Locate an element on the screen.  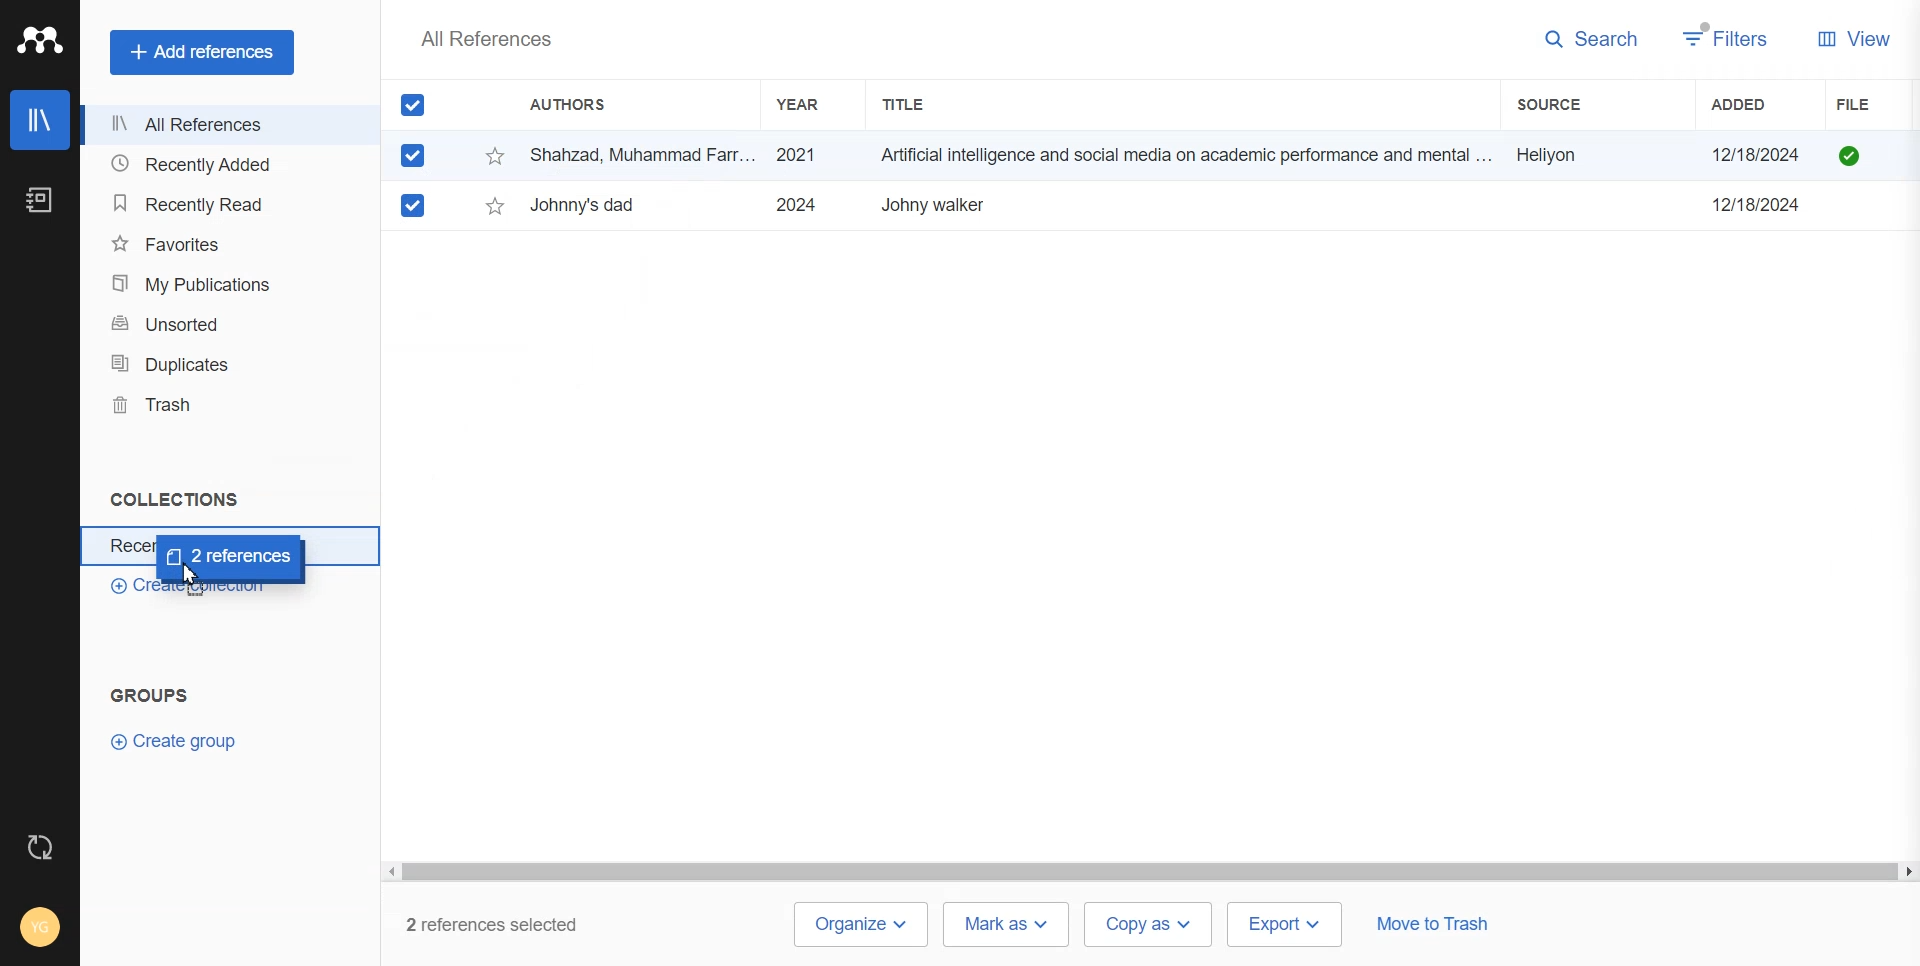
File is located at coordinates (1877, 105).